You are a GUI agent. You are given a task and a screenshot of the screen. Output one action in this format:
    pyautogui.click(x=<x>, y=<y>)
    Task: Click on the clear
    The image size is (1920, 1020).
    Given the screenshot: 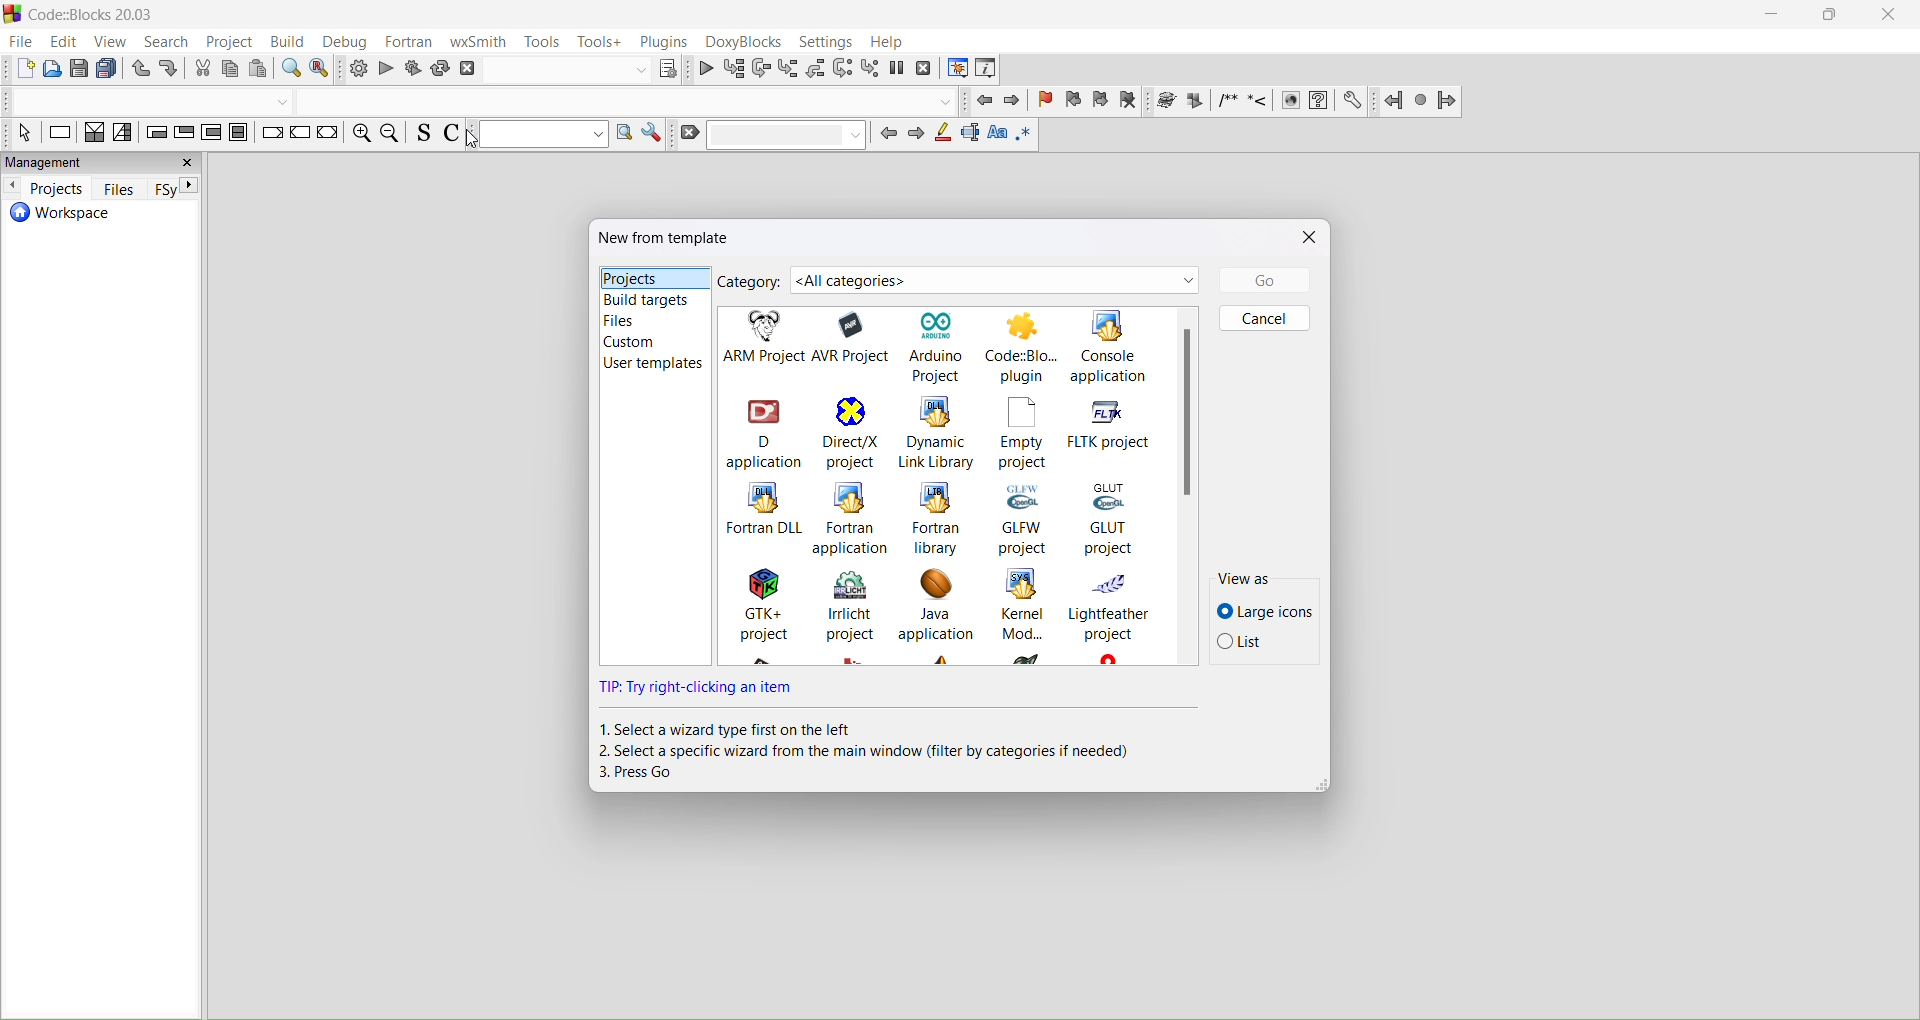 What is the action you would take?
    pyautogui.click(x=771, y=136)
    